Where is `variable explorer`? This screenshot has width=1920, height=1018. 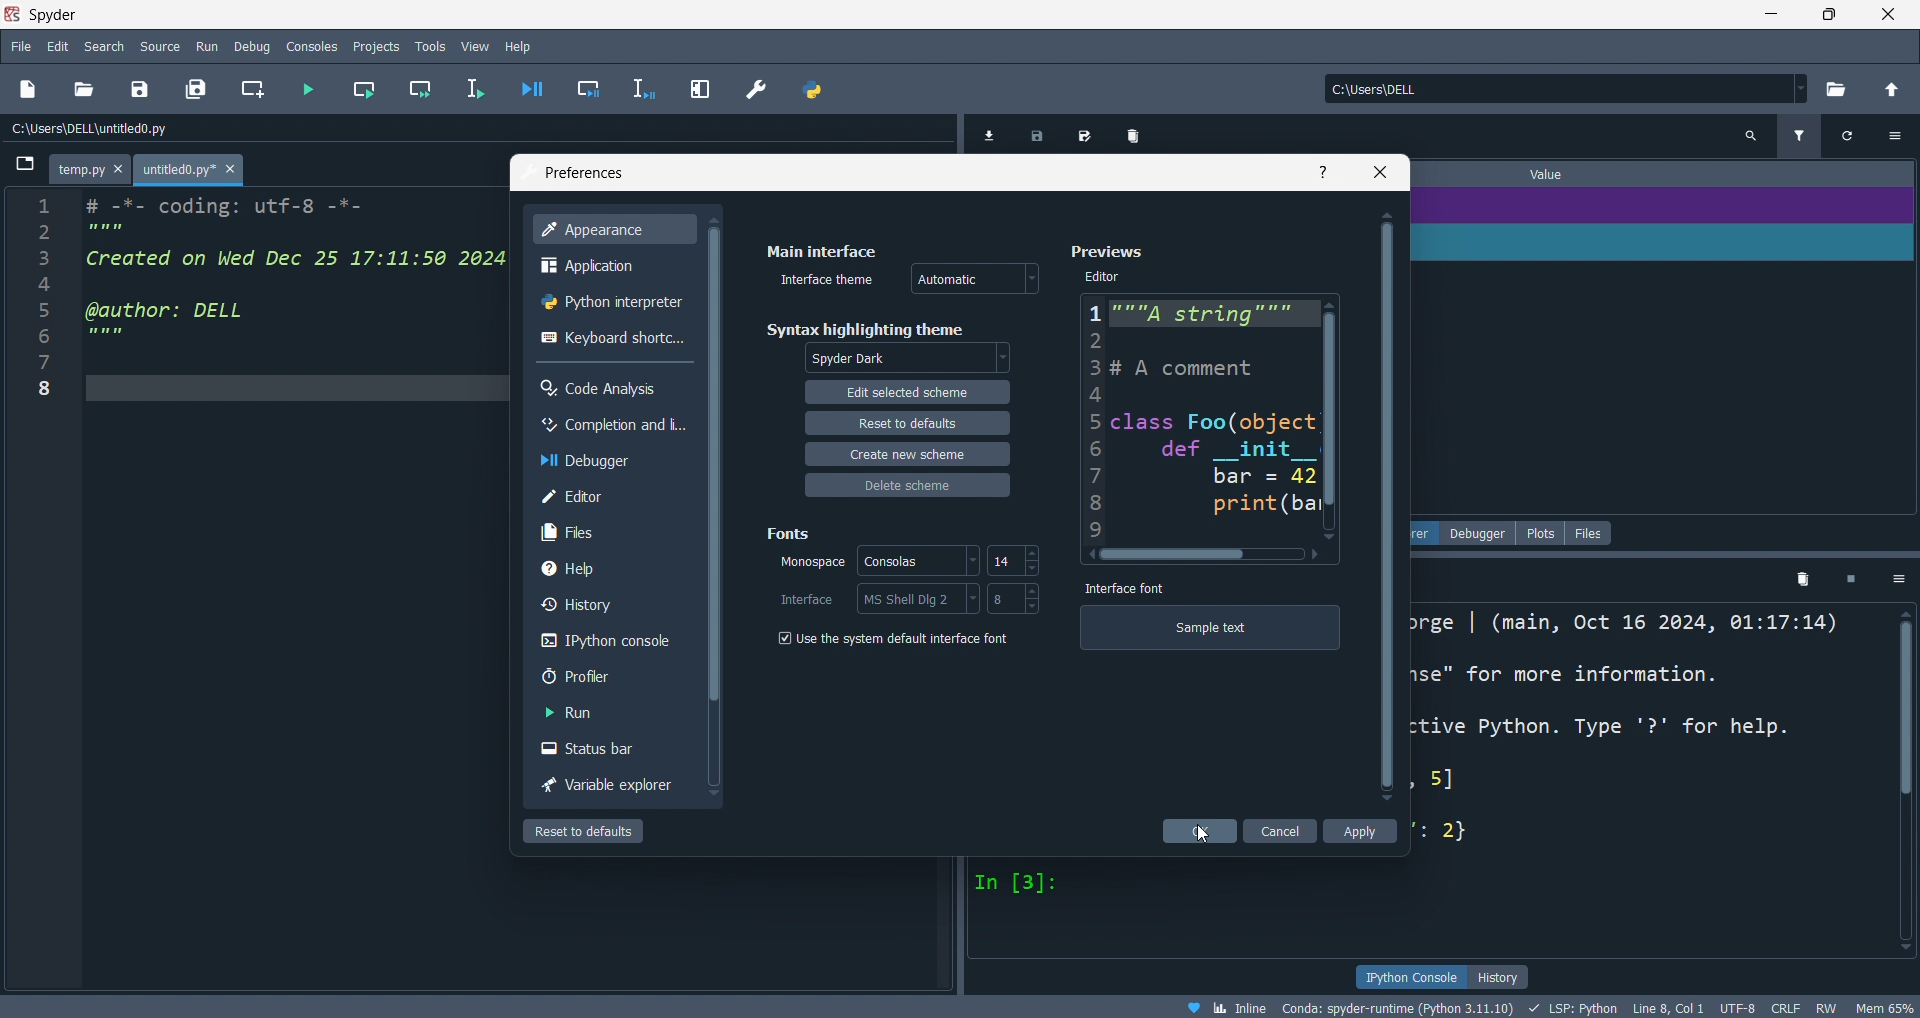 variable explorer is located at coordinates (610, 788).